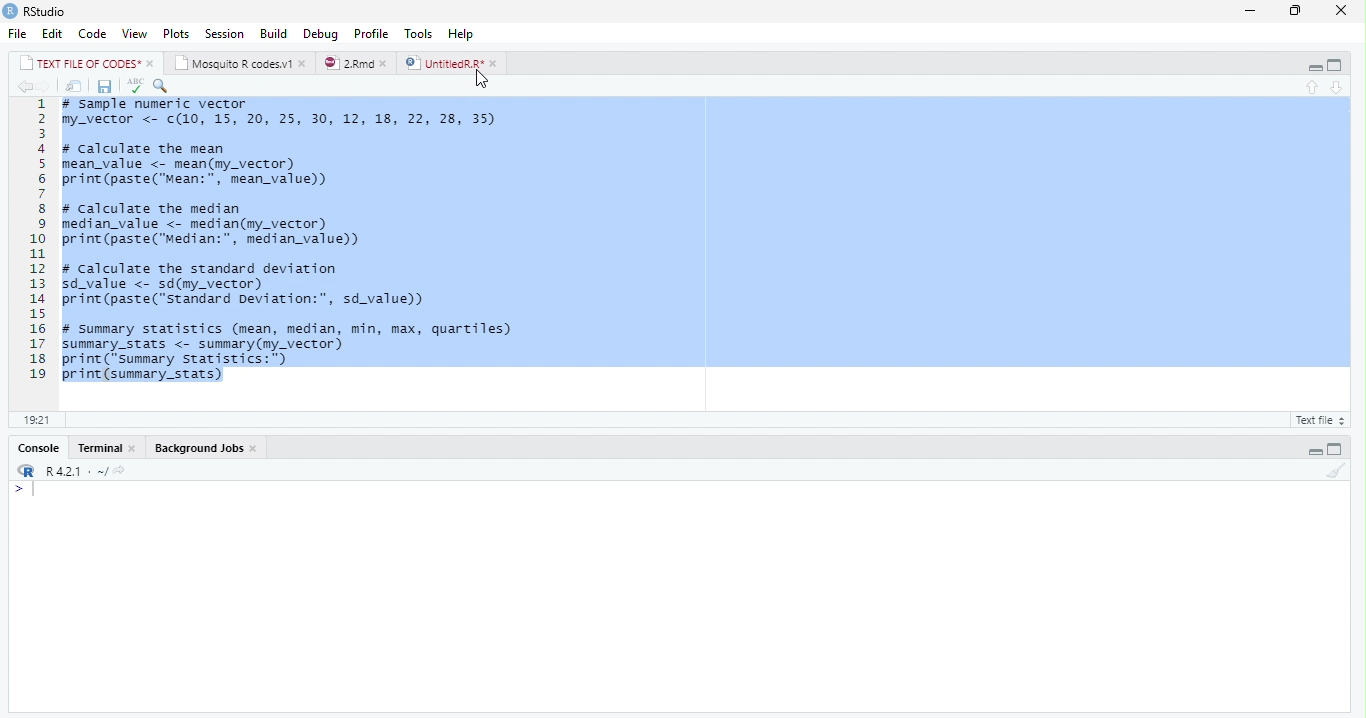 This screenshot has height=718, width=1366. I want to click on previous section, so click(1314, 88).